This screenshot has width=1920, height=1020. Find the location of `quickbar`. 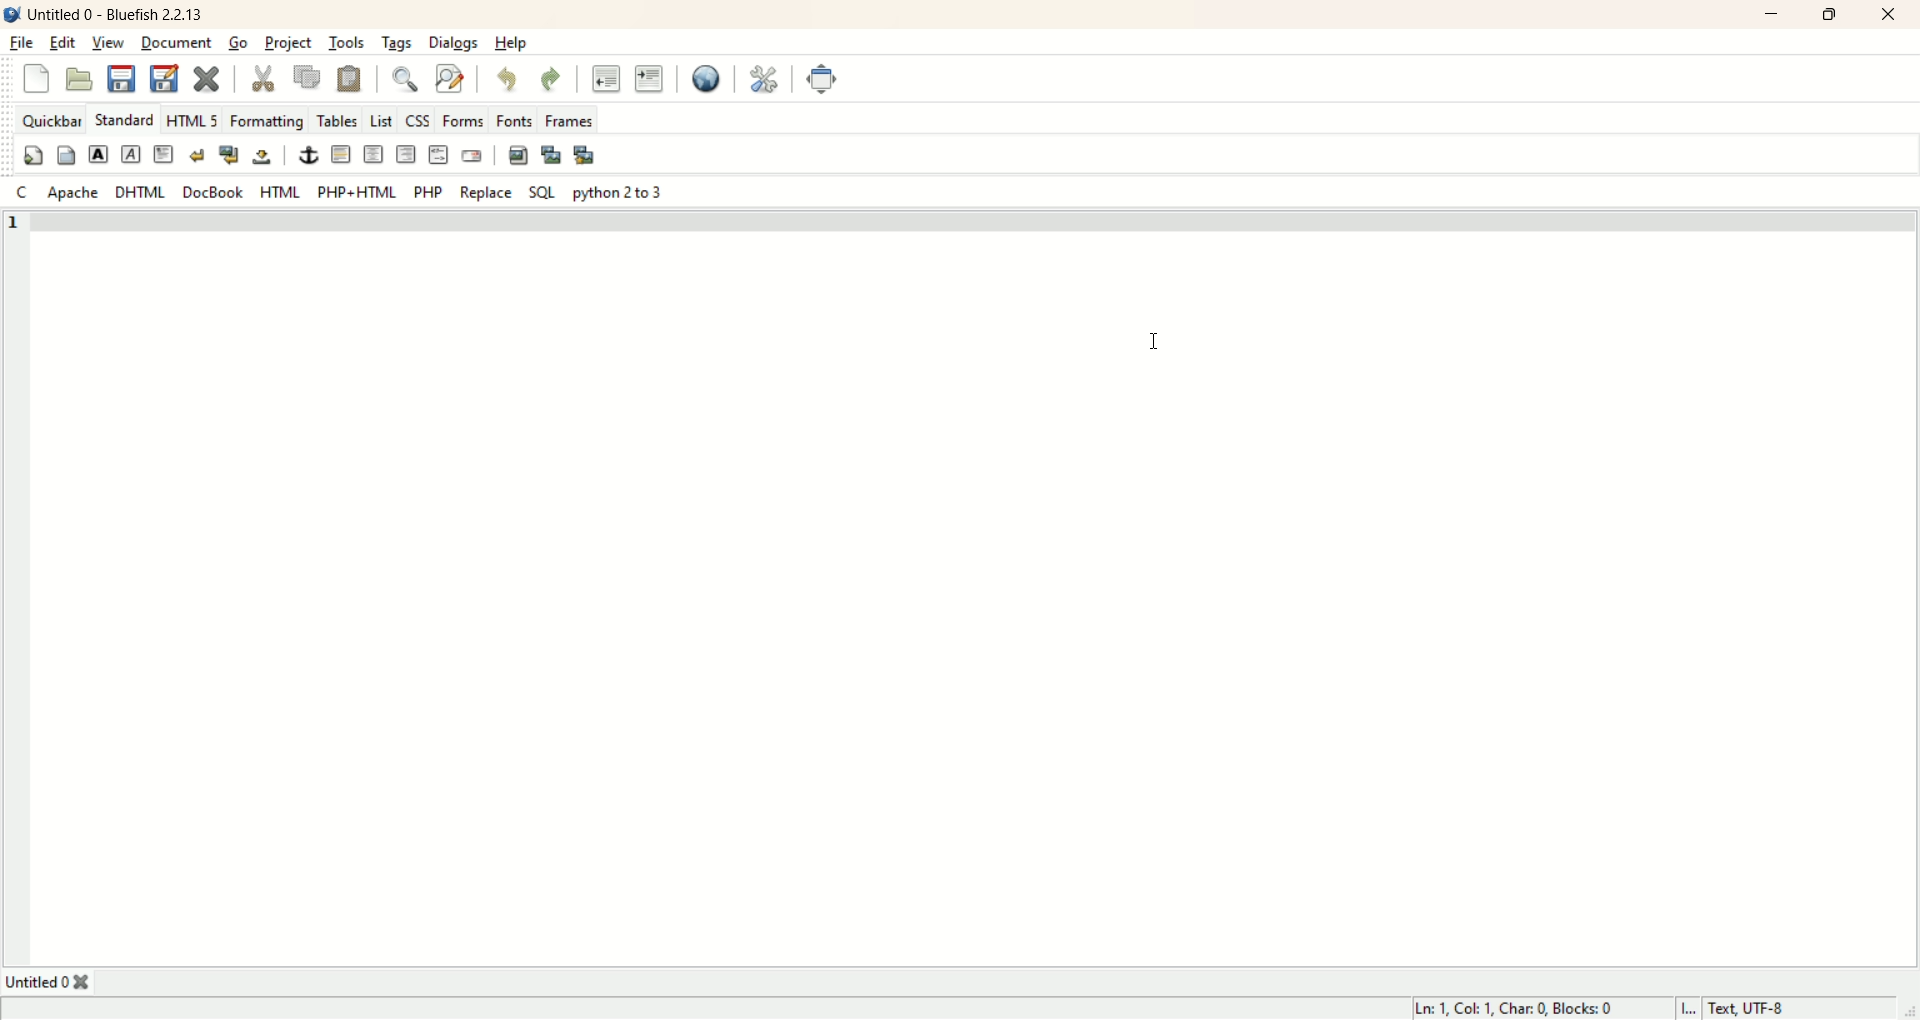

quickbar is located at coordinates (50, 122).